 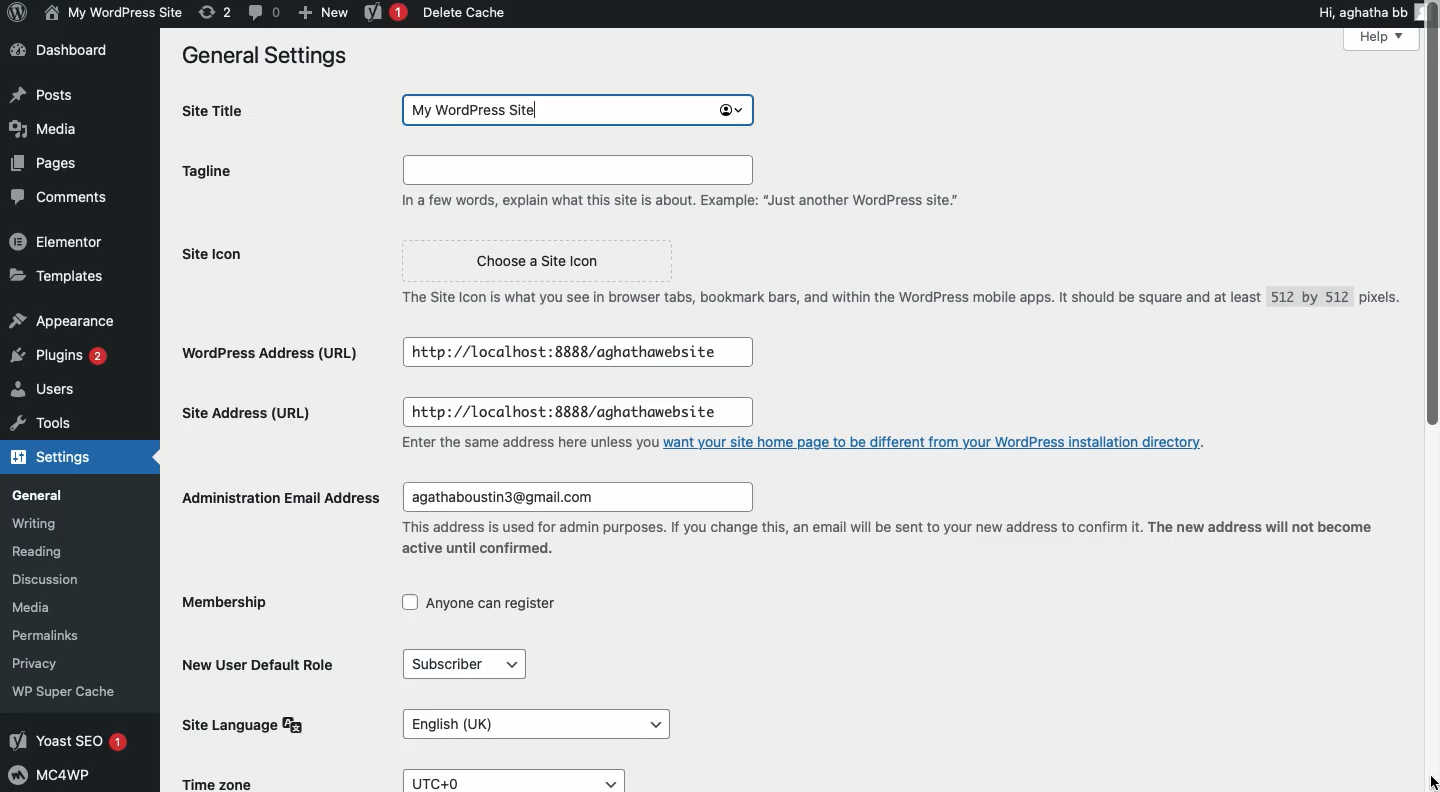 What do you see at coordinates (542, 261) in the screenshot?
I see `Choose a Site Icon` at bounding box center [542, 261].